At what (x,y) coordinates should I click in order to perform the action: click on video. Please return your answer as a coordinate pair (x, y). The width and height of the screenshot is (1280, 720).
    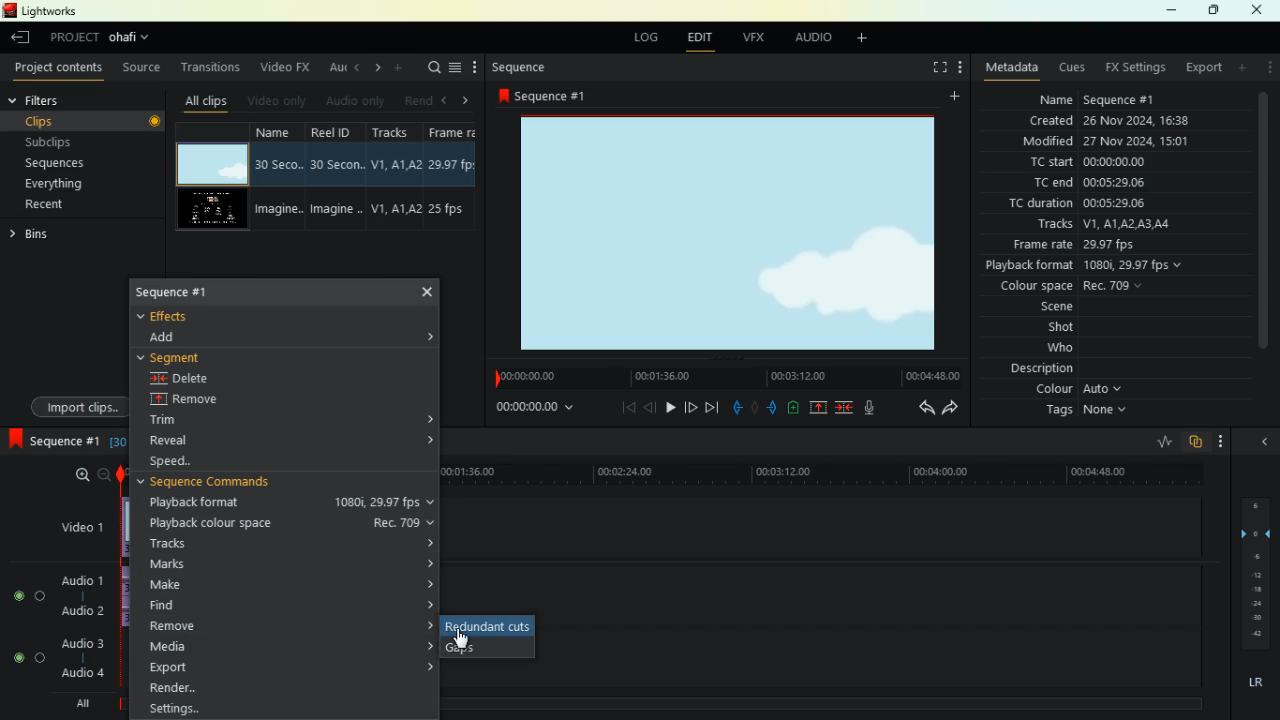
    Looking at the image, I should click on (211, 160).